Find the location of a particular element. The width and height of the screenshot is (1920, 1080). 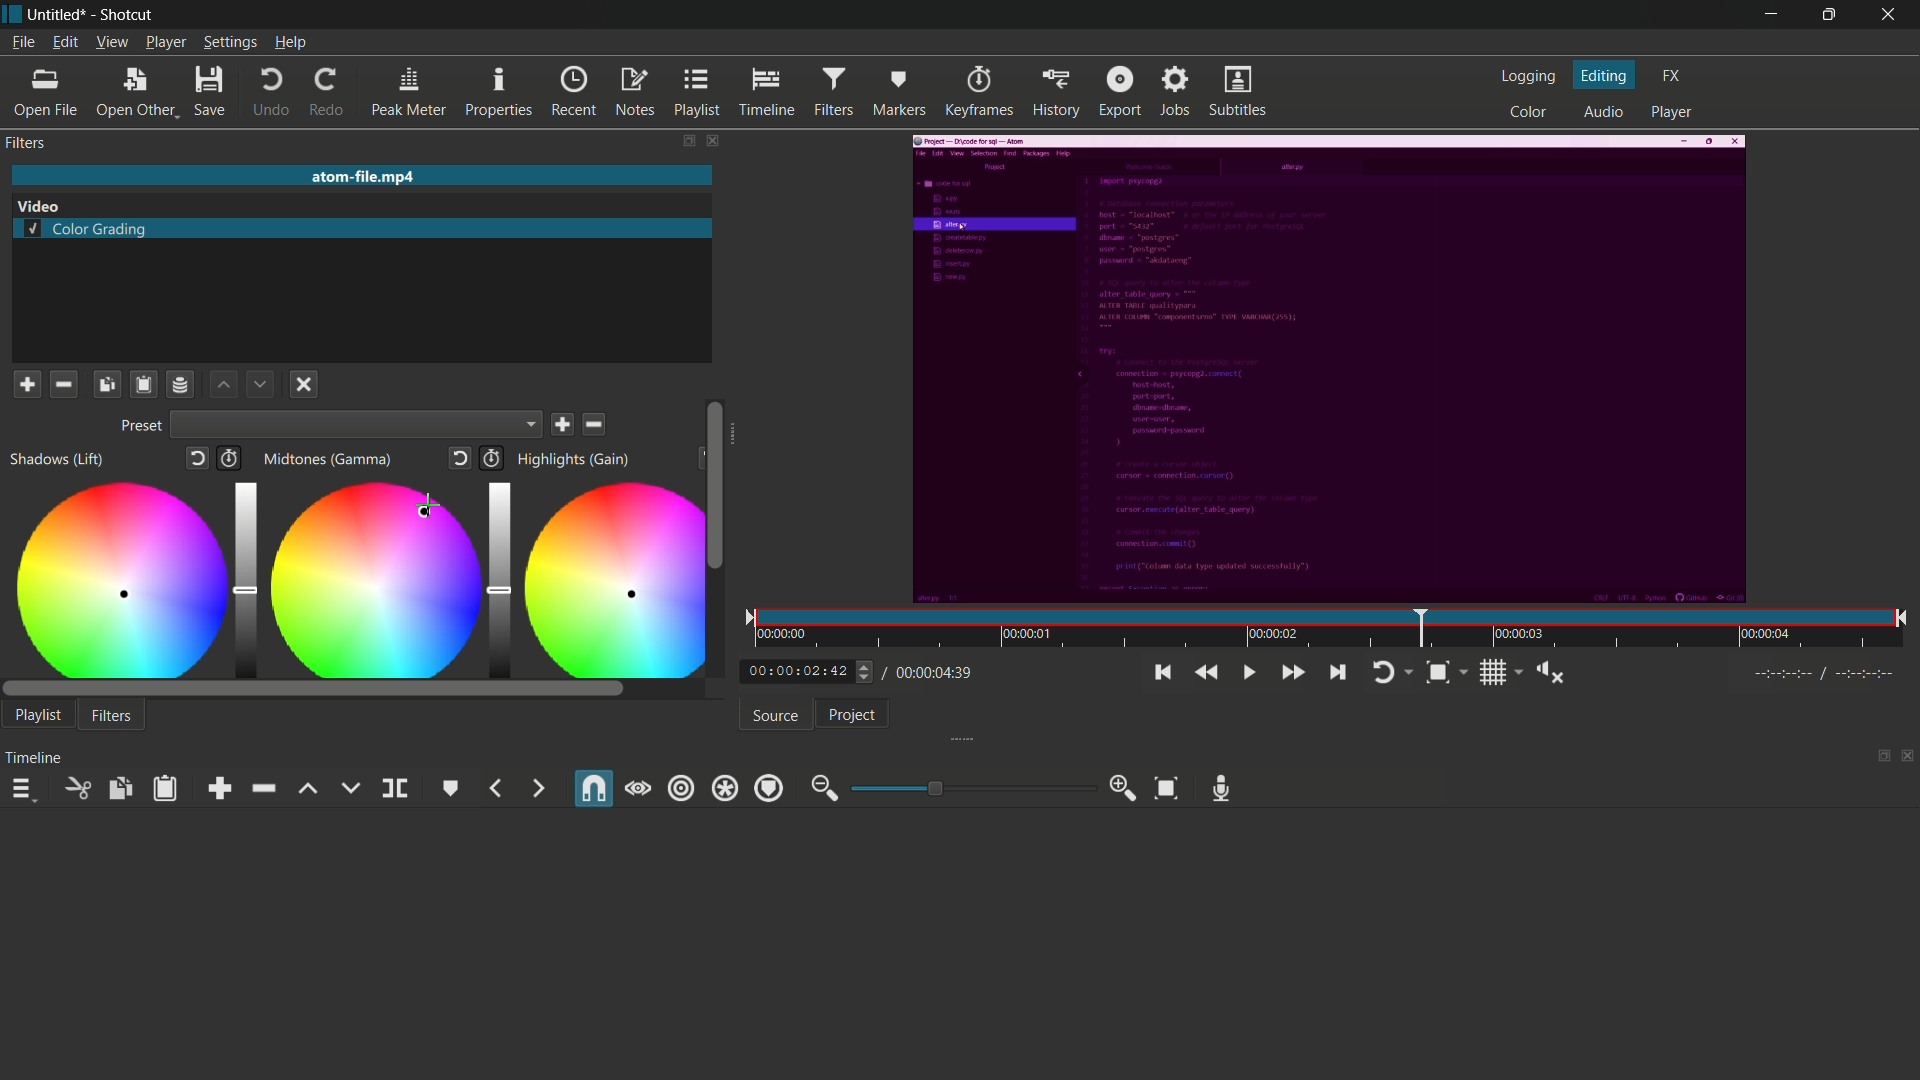

Scroller is located at coordinates (314, 690).